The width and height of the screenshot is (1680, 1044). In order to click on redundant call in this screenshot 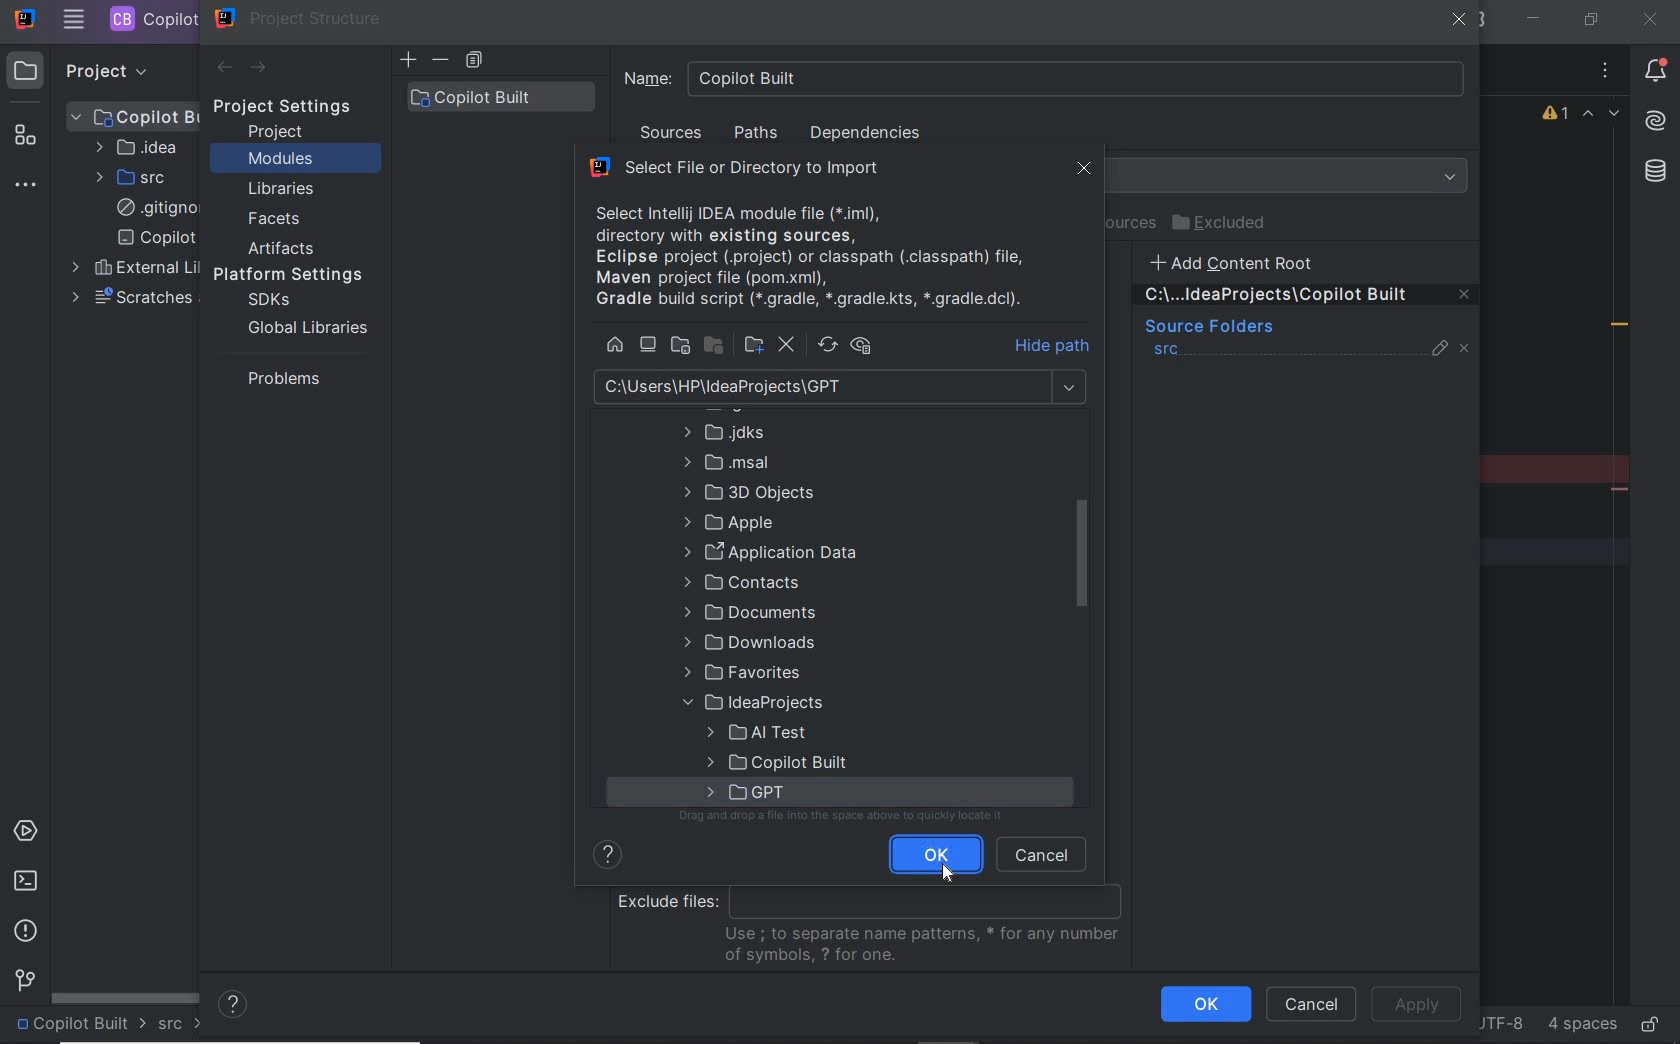, I will do `click(1620, 327)`.